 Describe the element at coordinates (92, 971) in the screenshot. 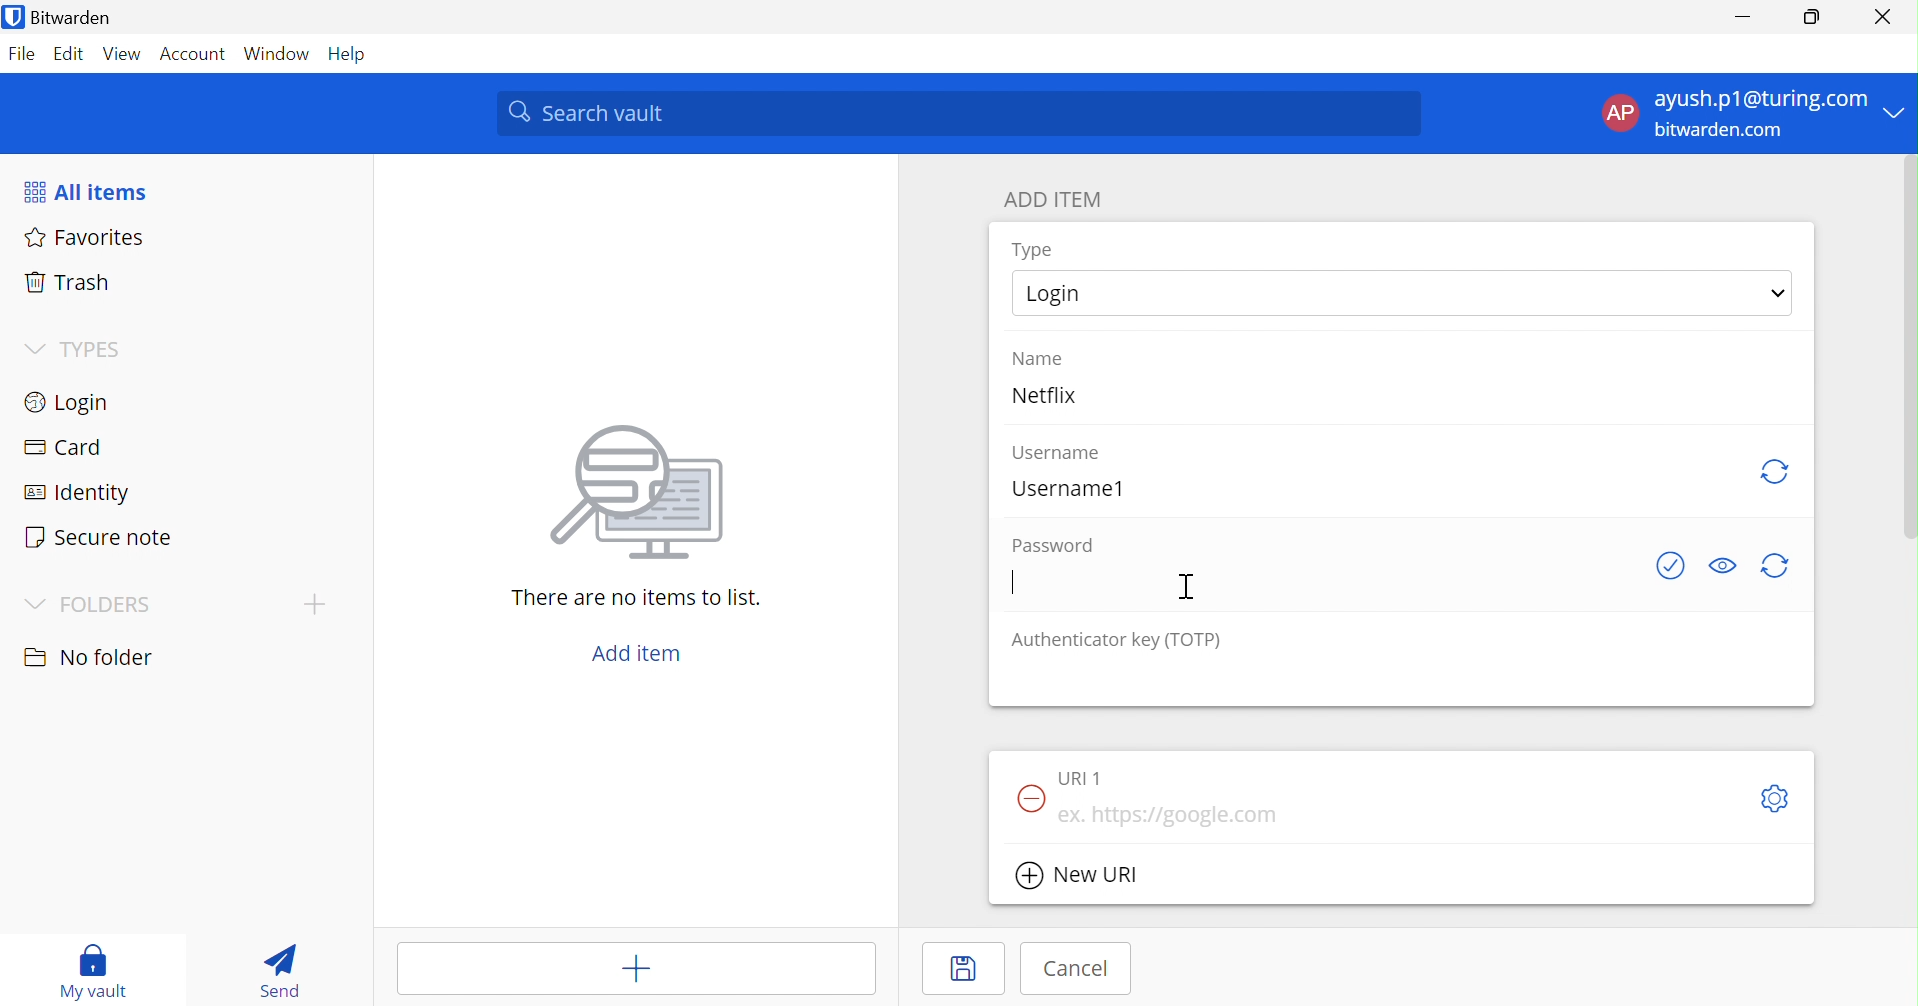

I see `My vault` at that location.